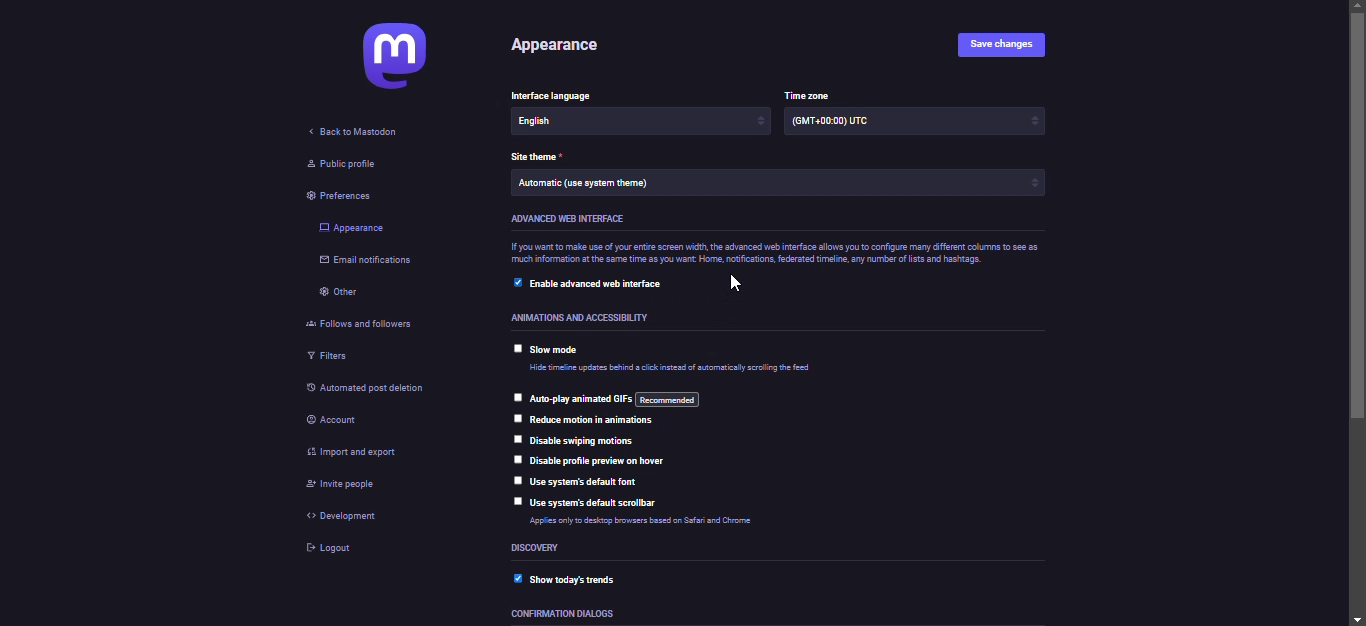 The height and width of the screenshot is (626, 1366). I want to click on account, so click(331, 423).